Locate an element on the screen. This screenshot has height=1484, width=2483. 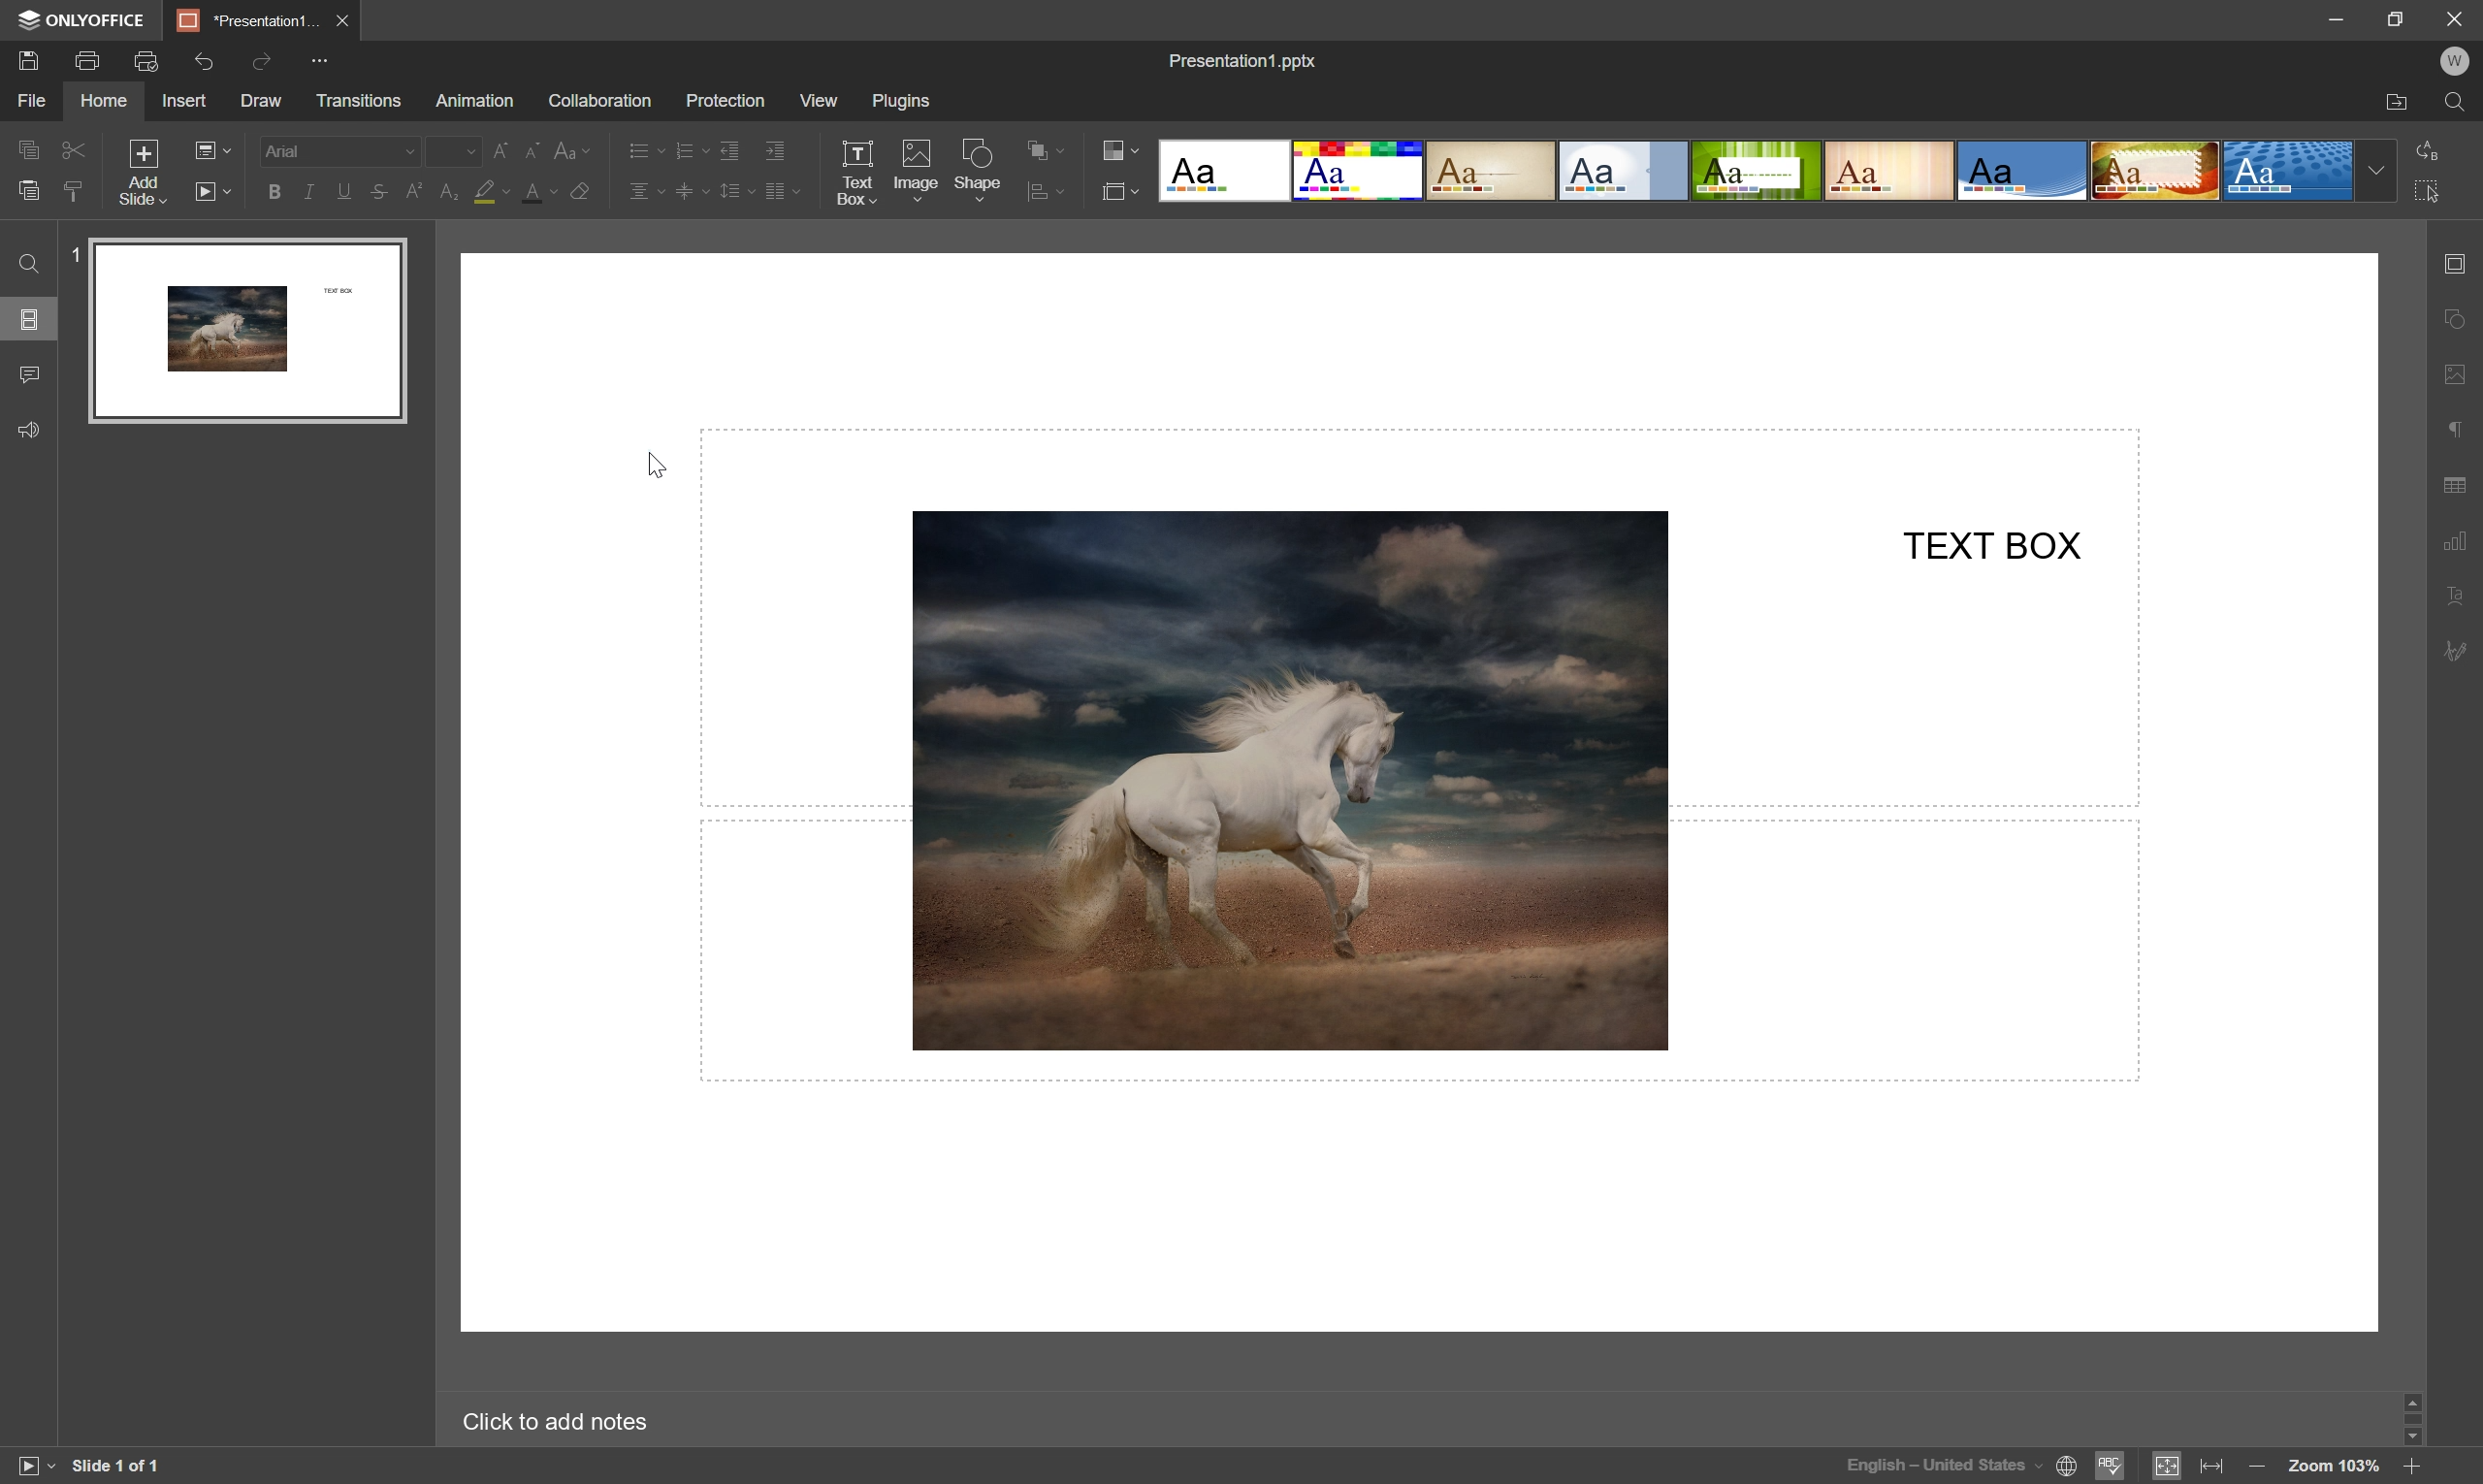
spell checking is located at coordinates (2112, 1467).